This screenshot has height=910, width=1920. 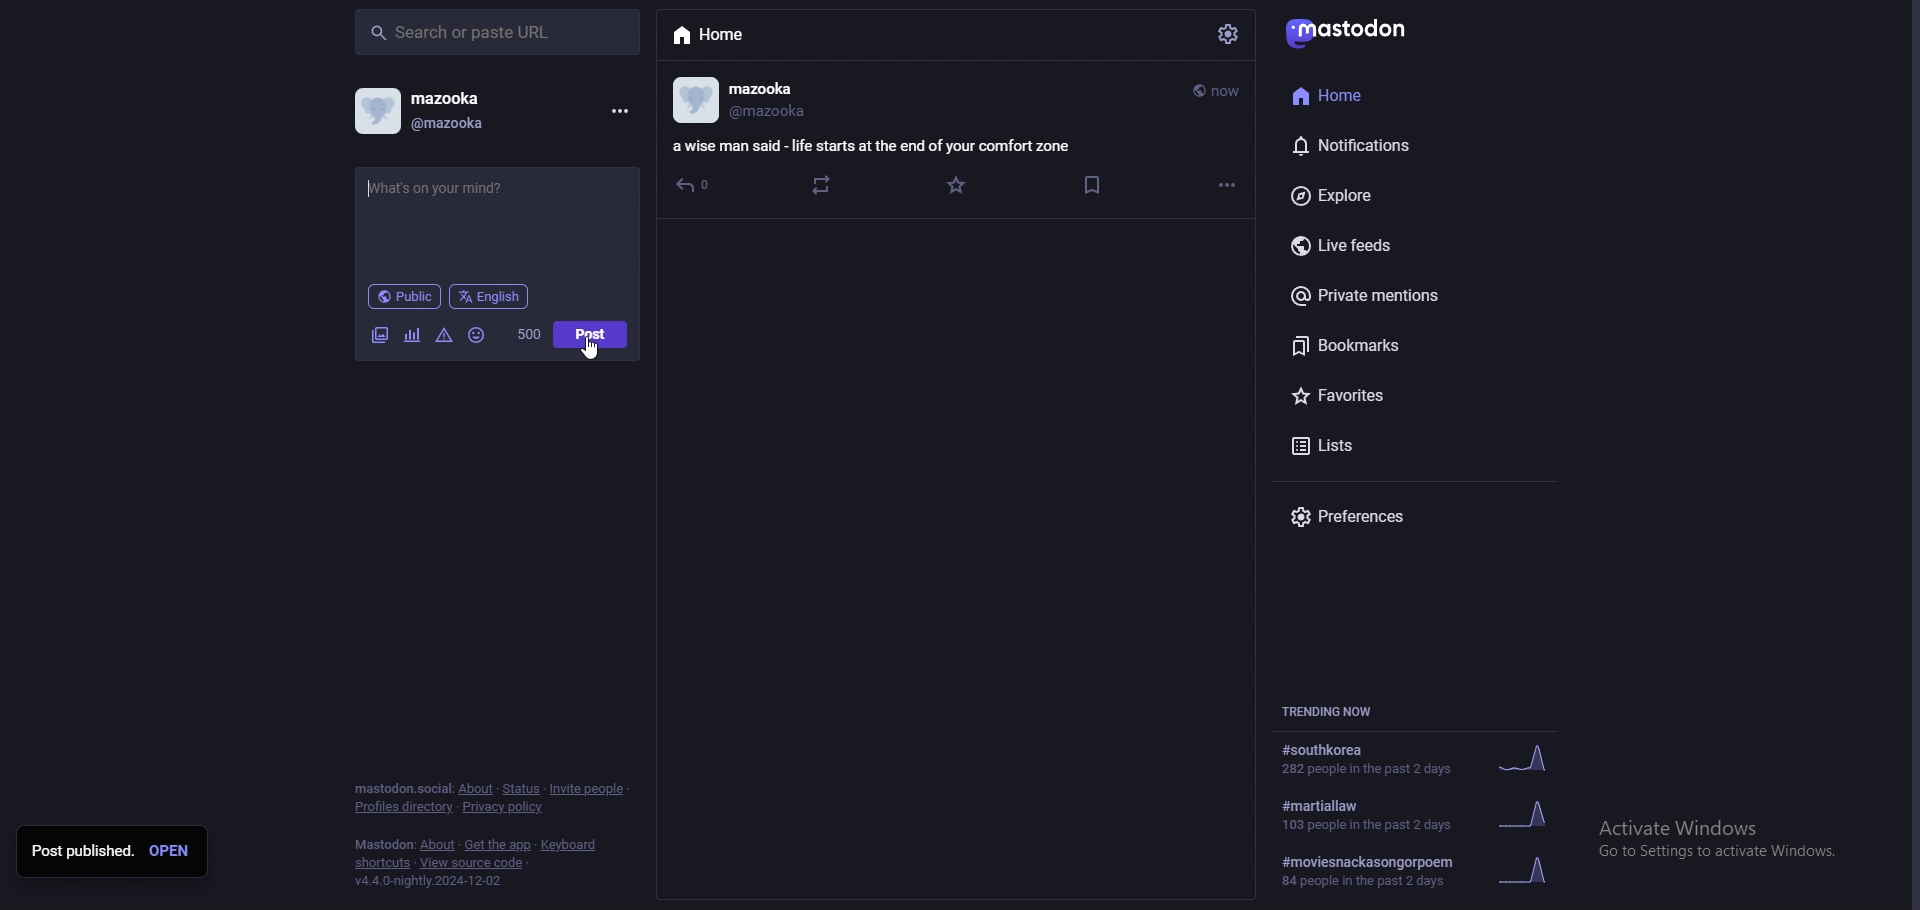 I want to click on mastodon social, so click(x=401, y=788).